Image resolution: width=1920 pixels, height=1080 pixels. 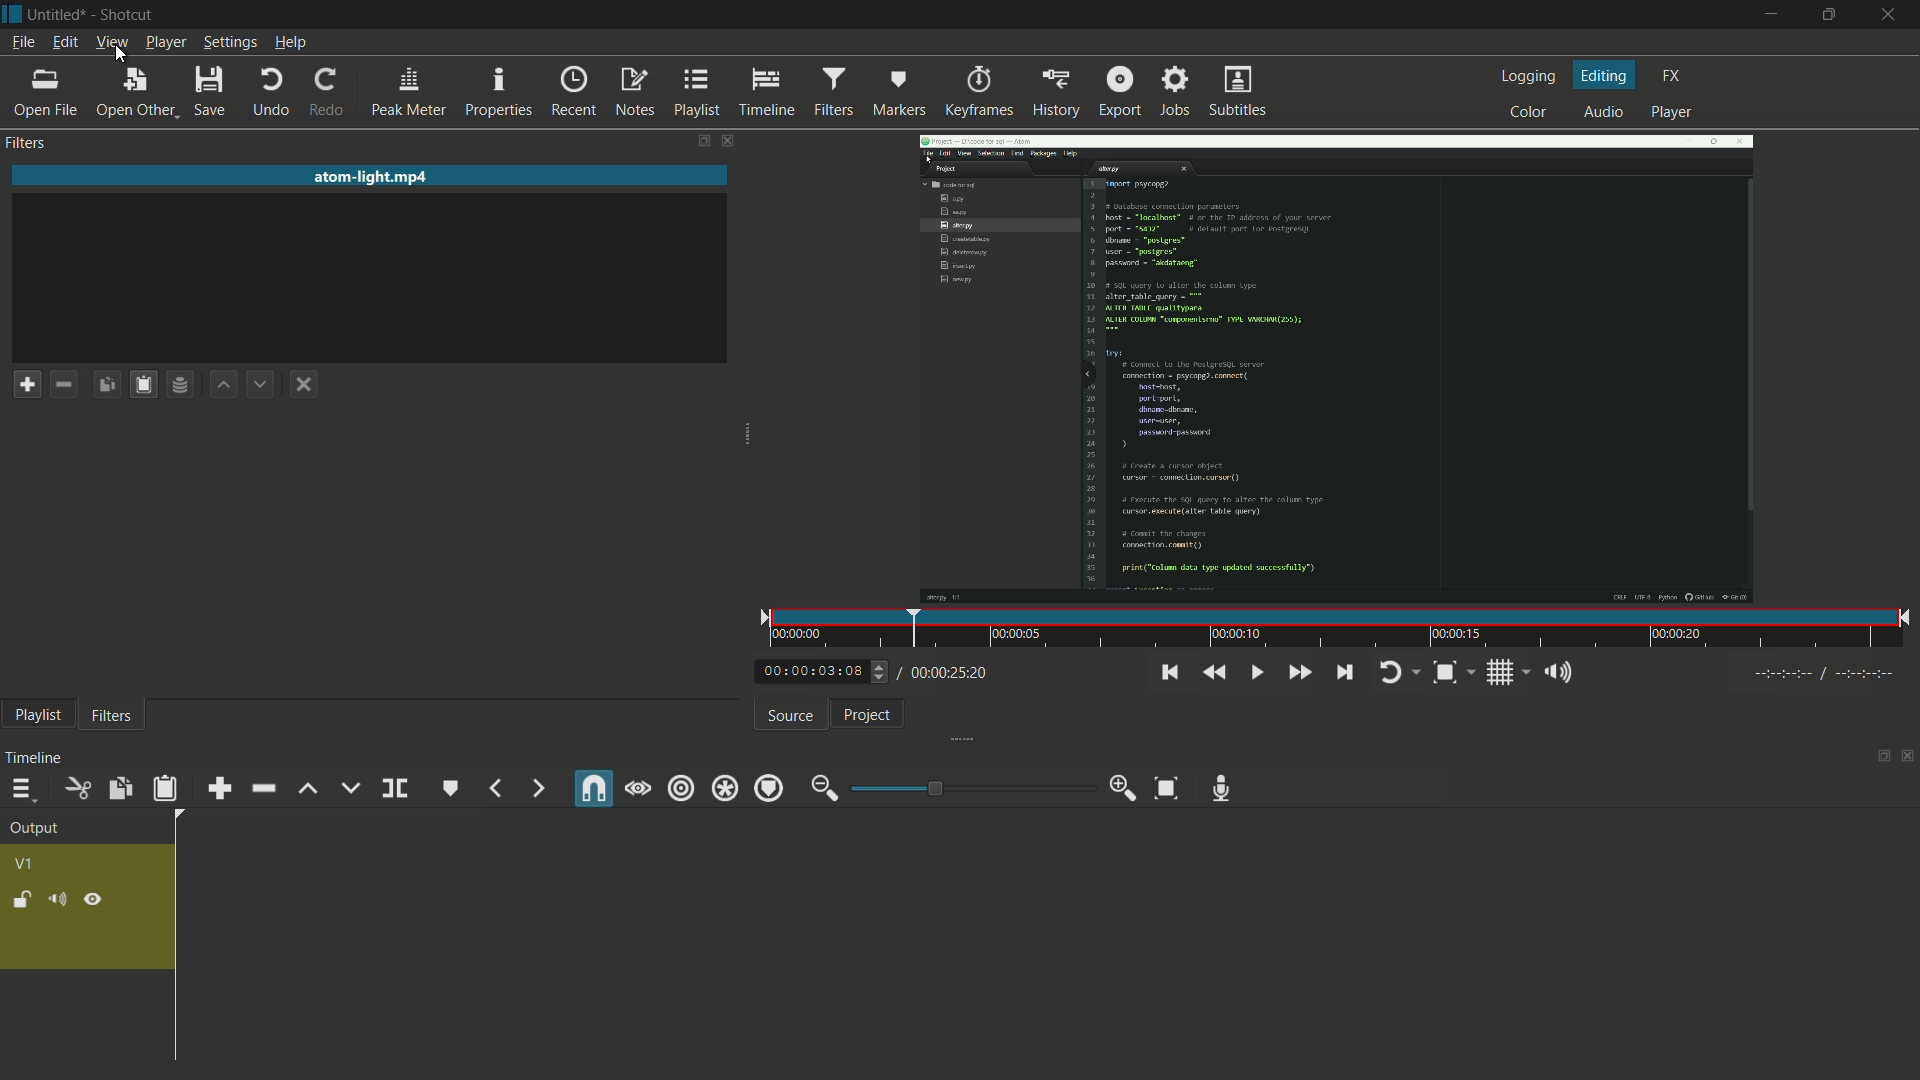 I want to click on app name, so click(x=129, y=16).